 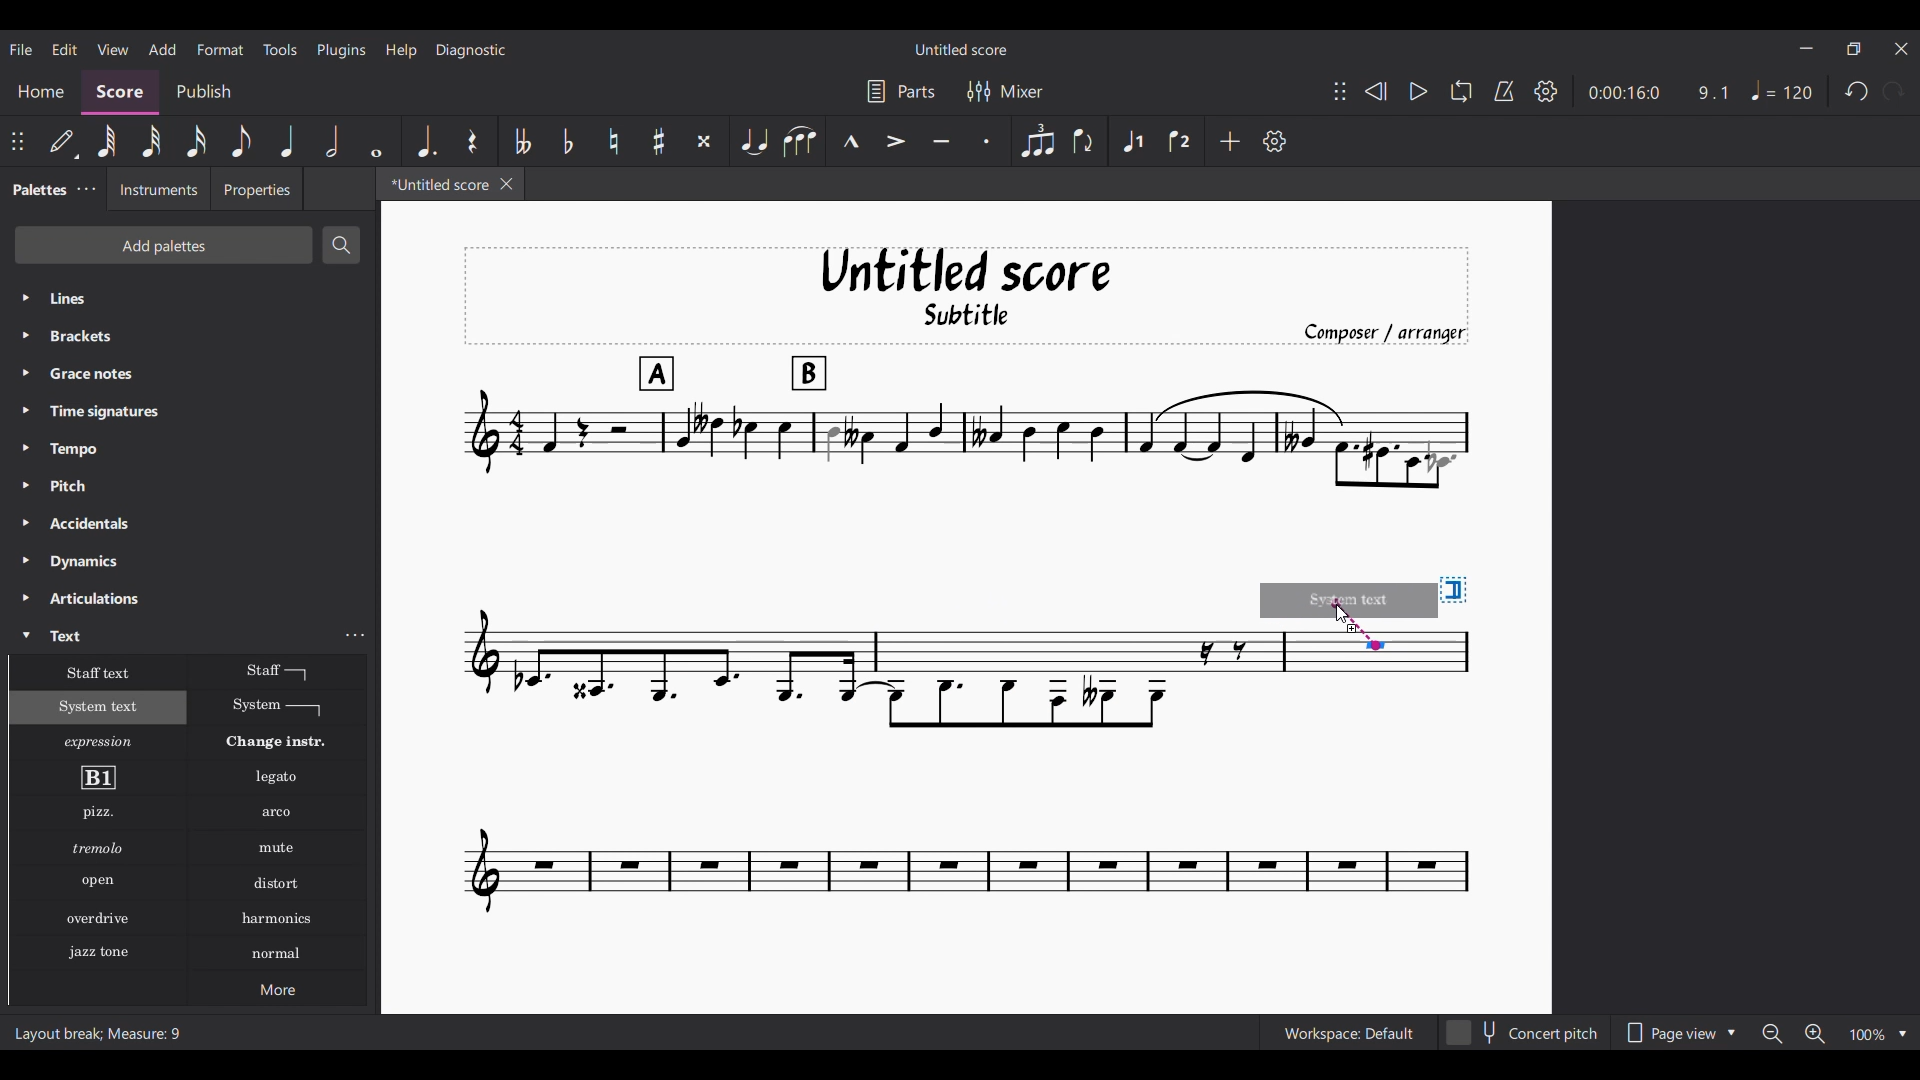 What do you see at coordinates (568, 141) in the screenshot?
I see `Toggle flat` at bounding box center [568, 141].